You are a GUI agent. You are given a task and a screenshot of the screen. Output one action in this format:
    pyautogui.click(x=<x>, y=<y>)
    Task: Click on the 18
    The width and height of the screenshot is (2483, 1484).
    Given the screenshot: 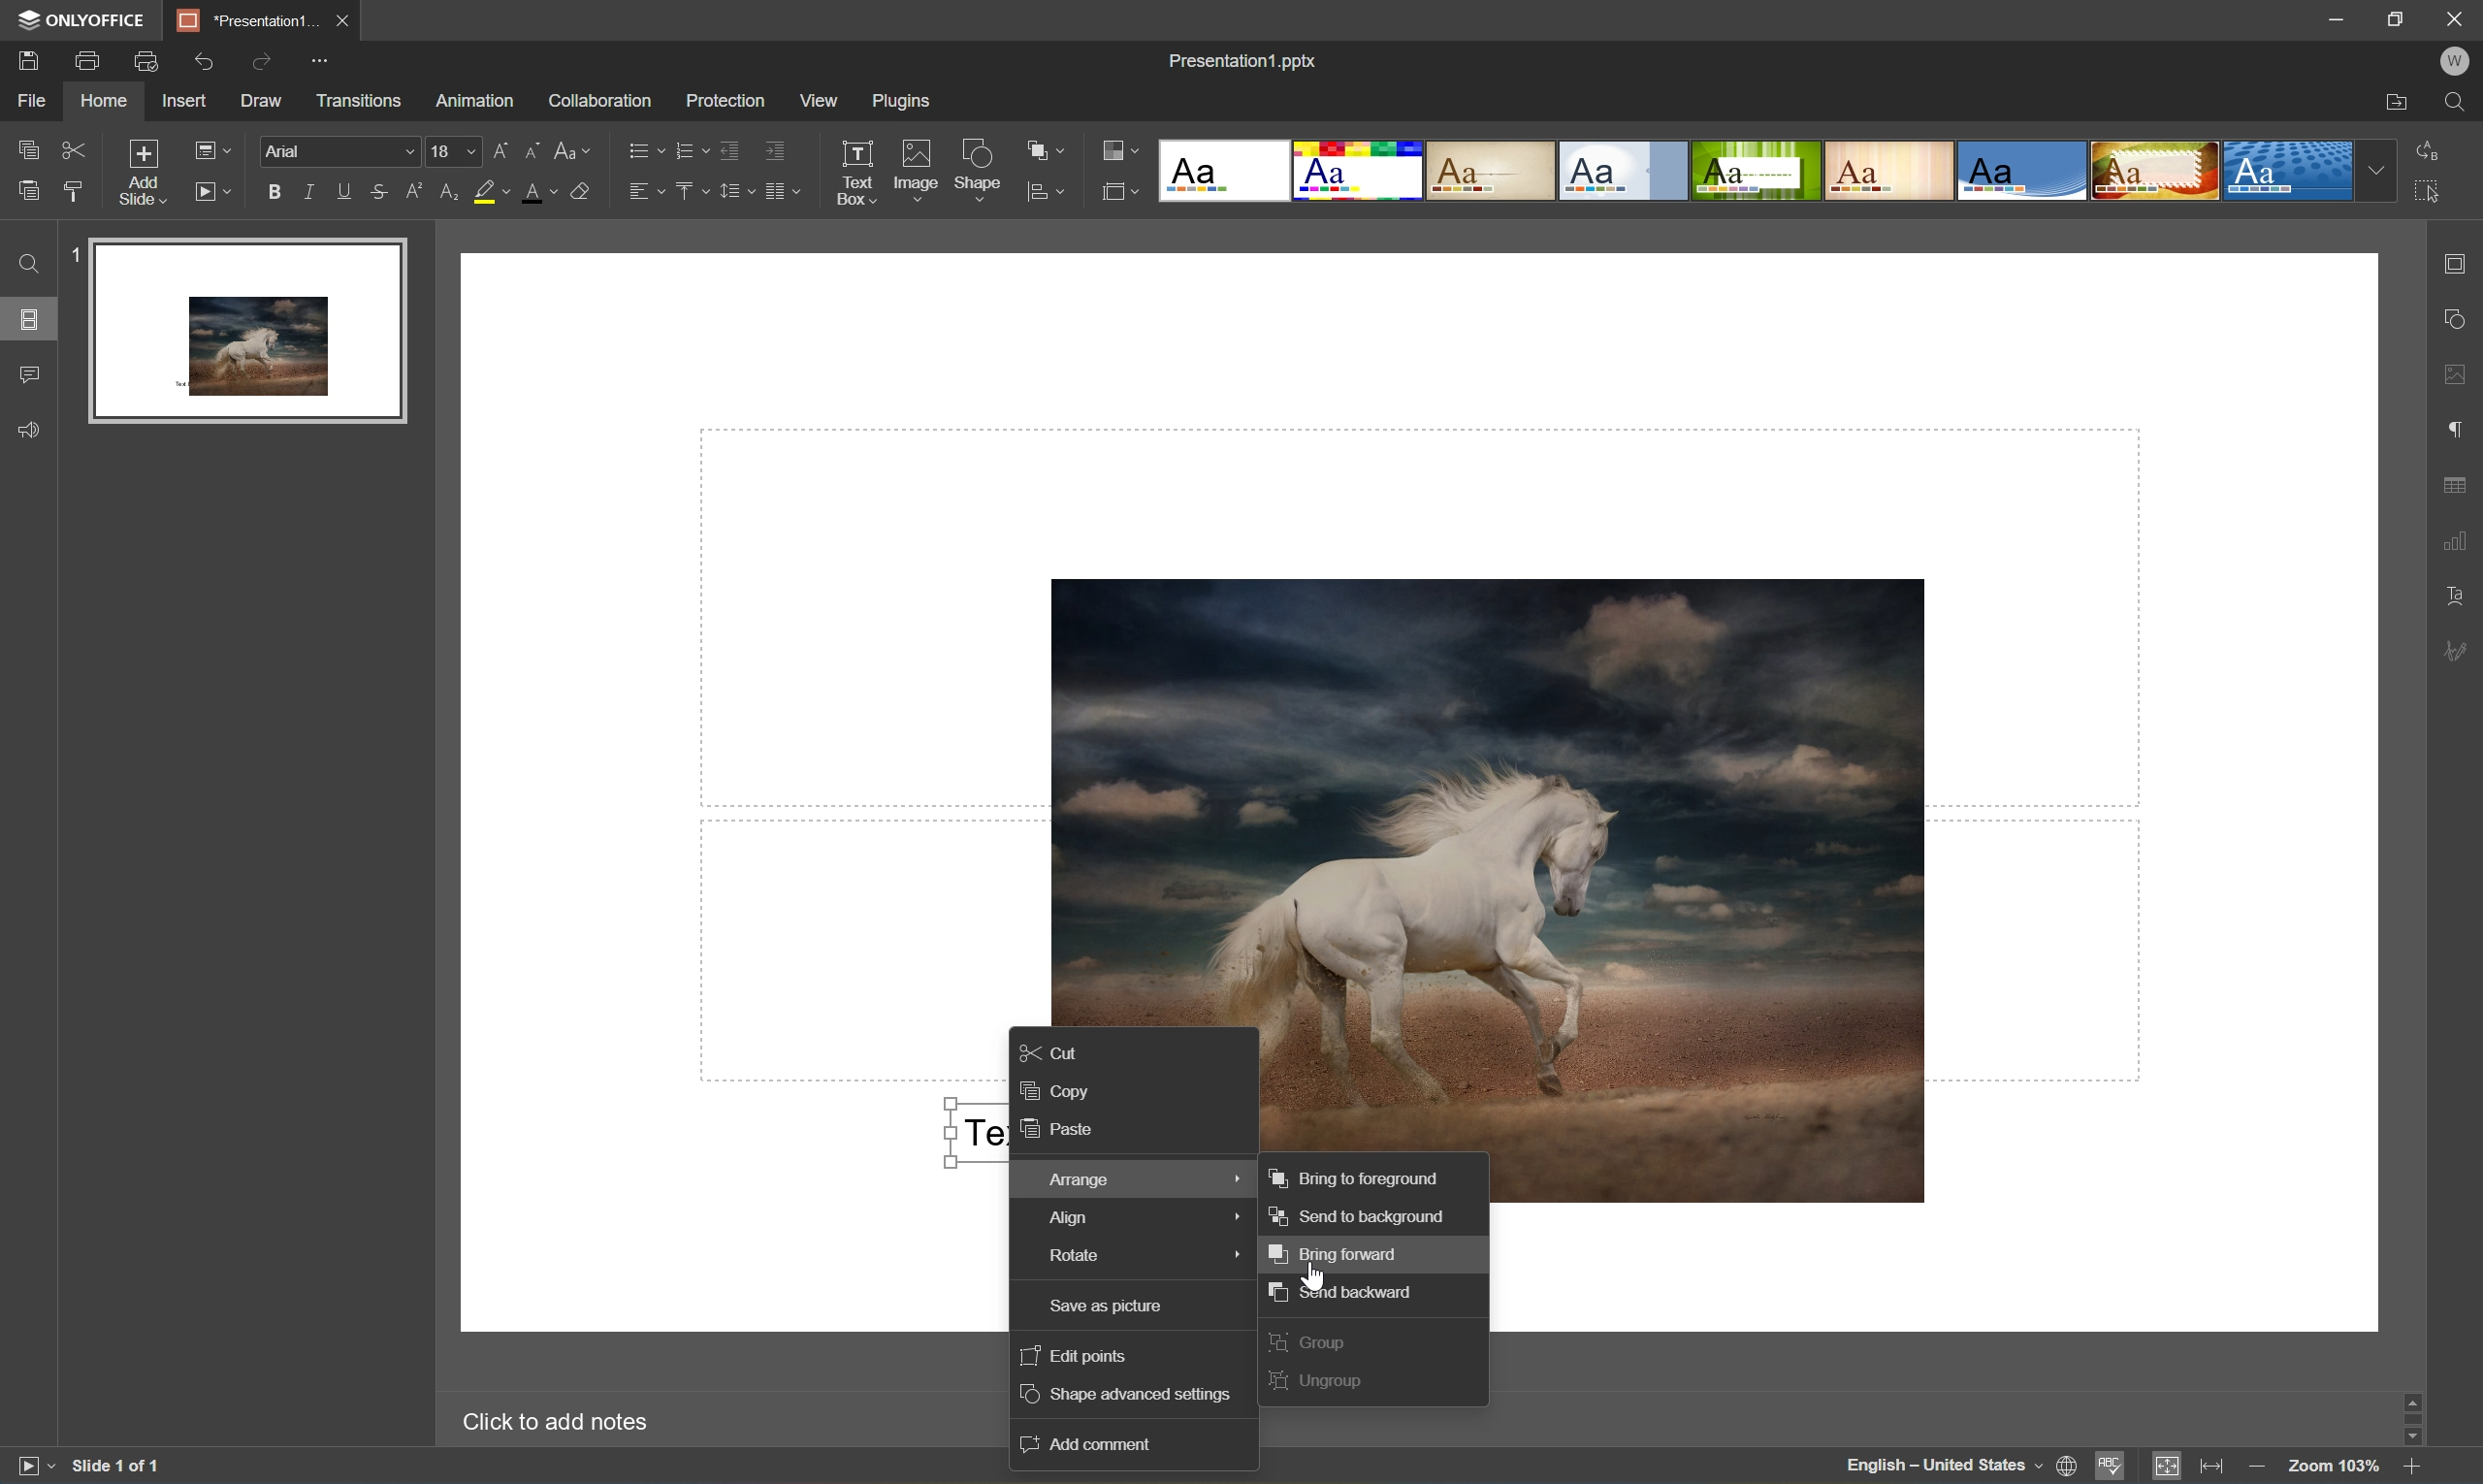 What is the action you would take?
    pyautogui.click(x=453, y=152)
    